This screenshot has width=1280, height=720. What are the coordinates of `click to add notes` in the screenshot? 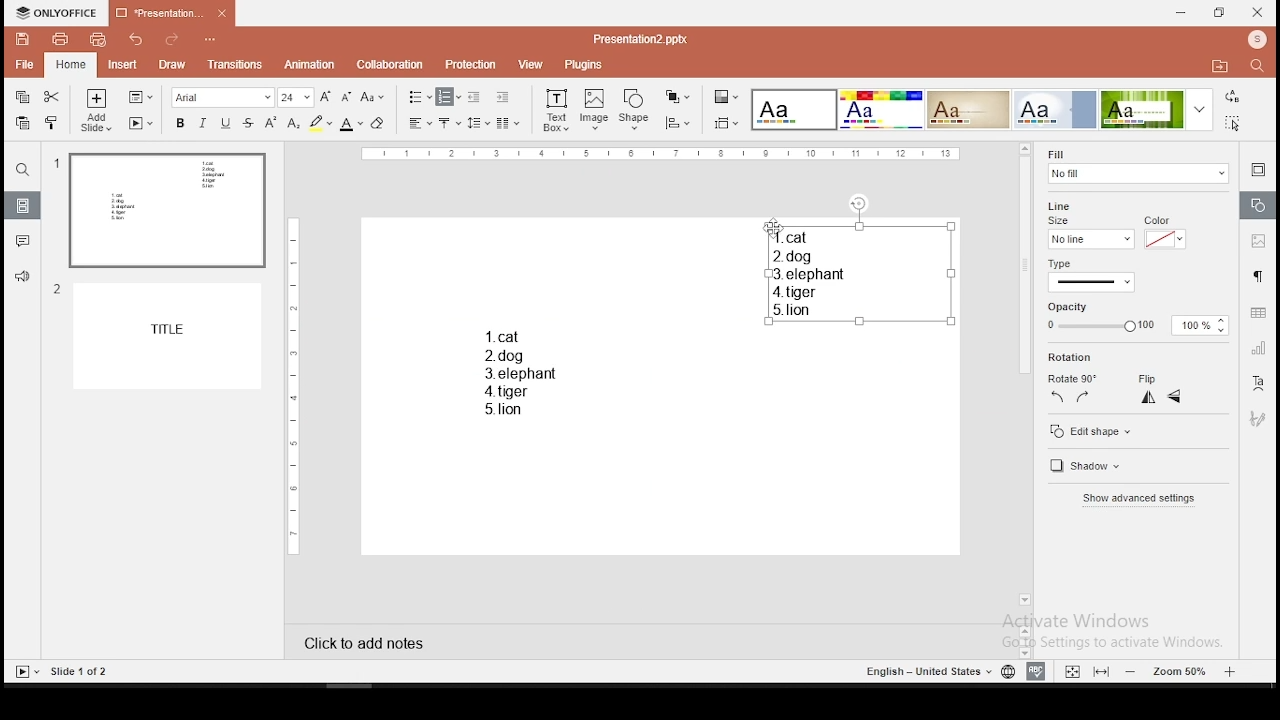 It's located at (358, 643).